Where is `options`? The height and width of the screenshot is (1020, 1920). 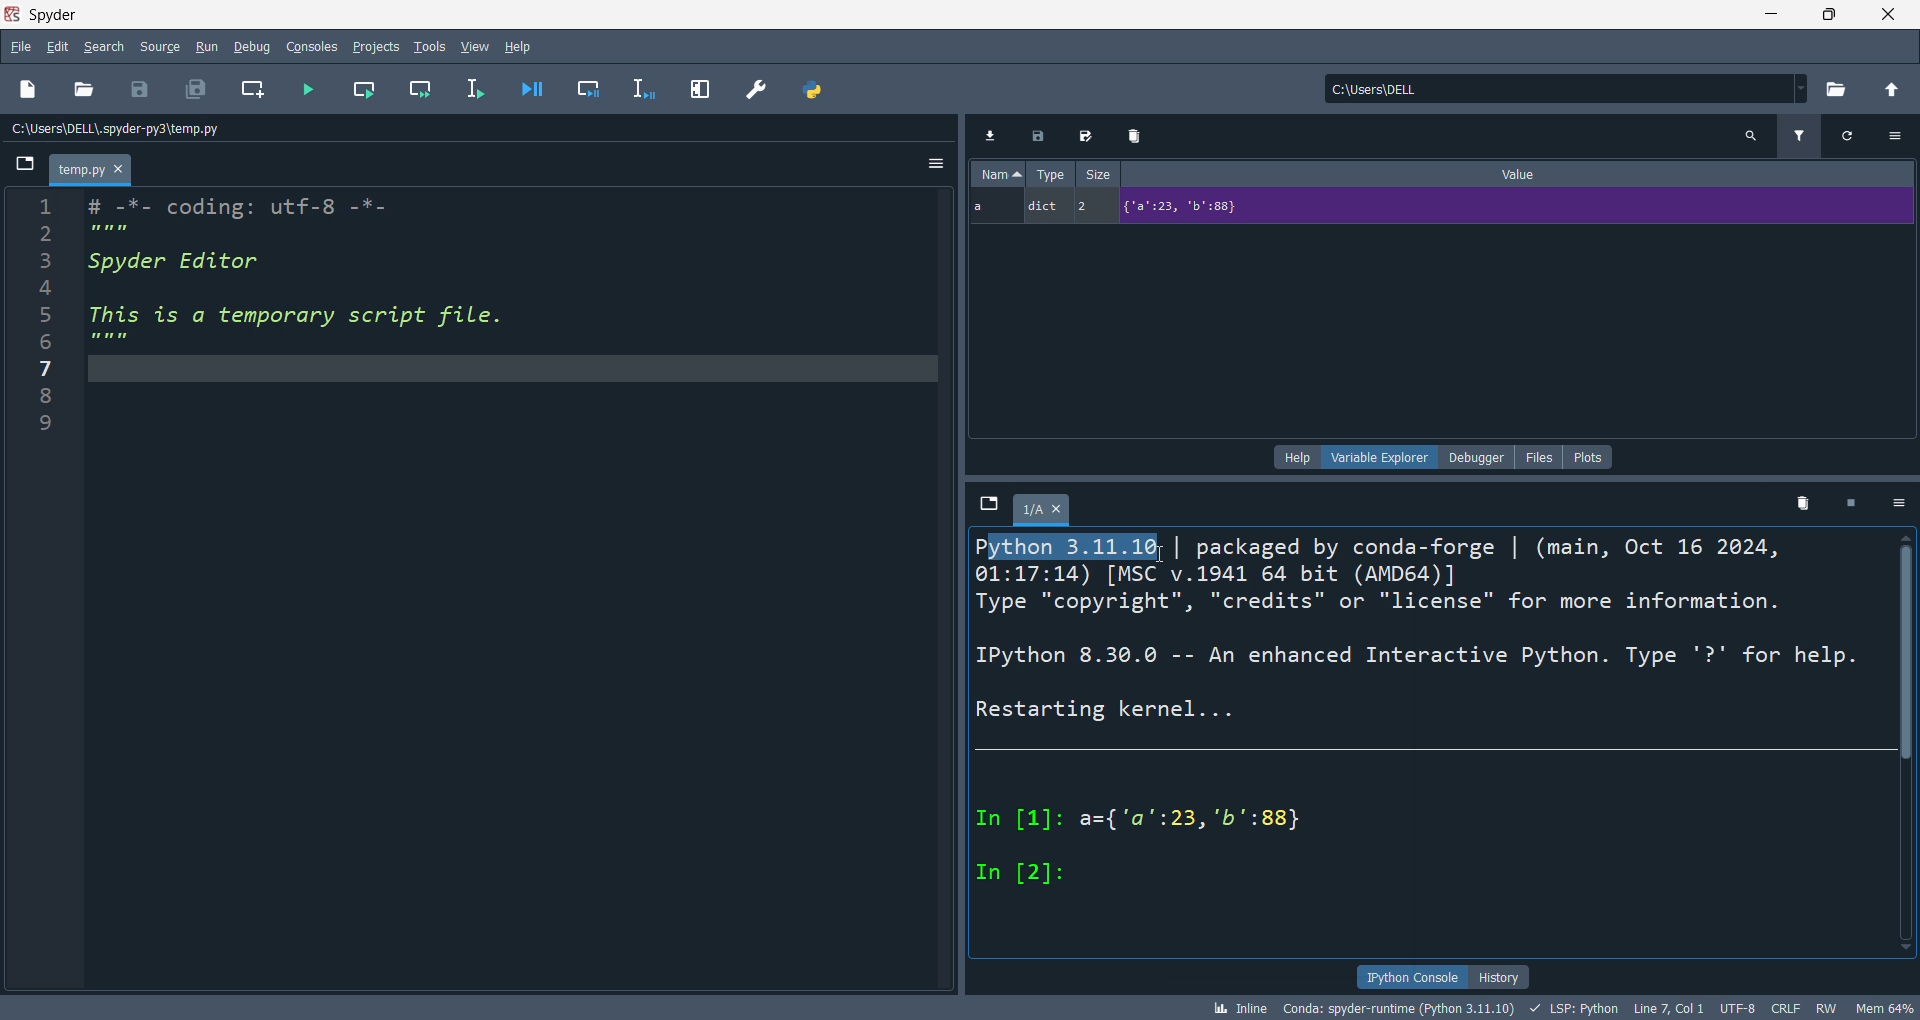 options is located at coordinates (1901, 134).